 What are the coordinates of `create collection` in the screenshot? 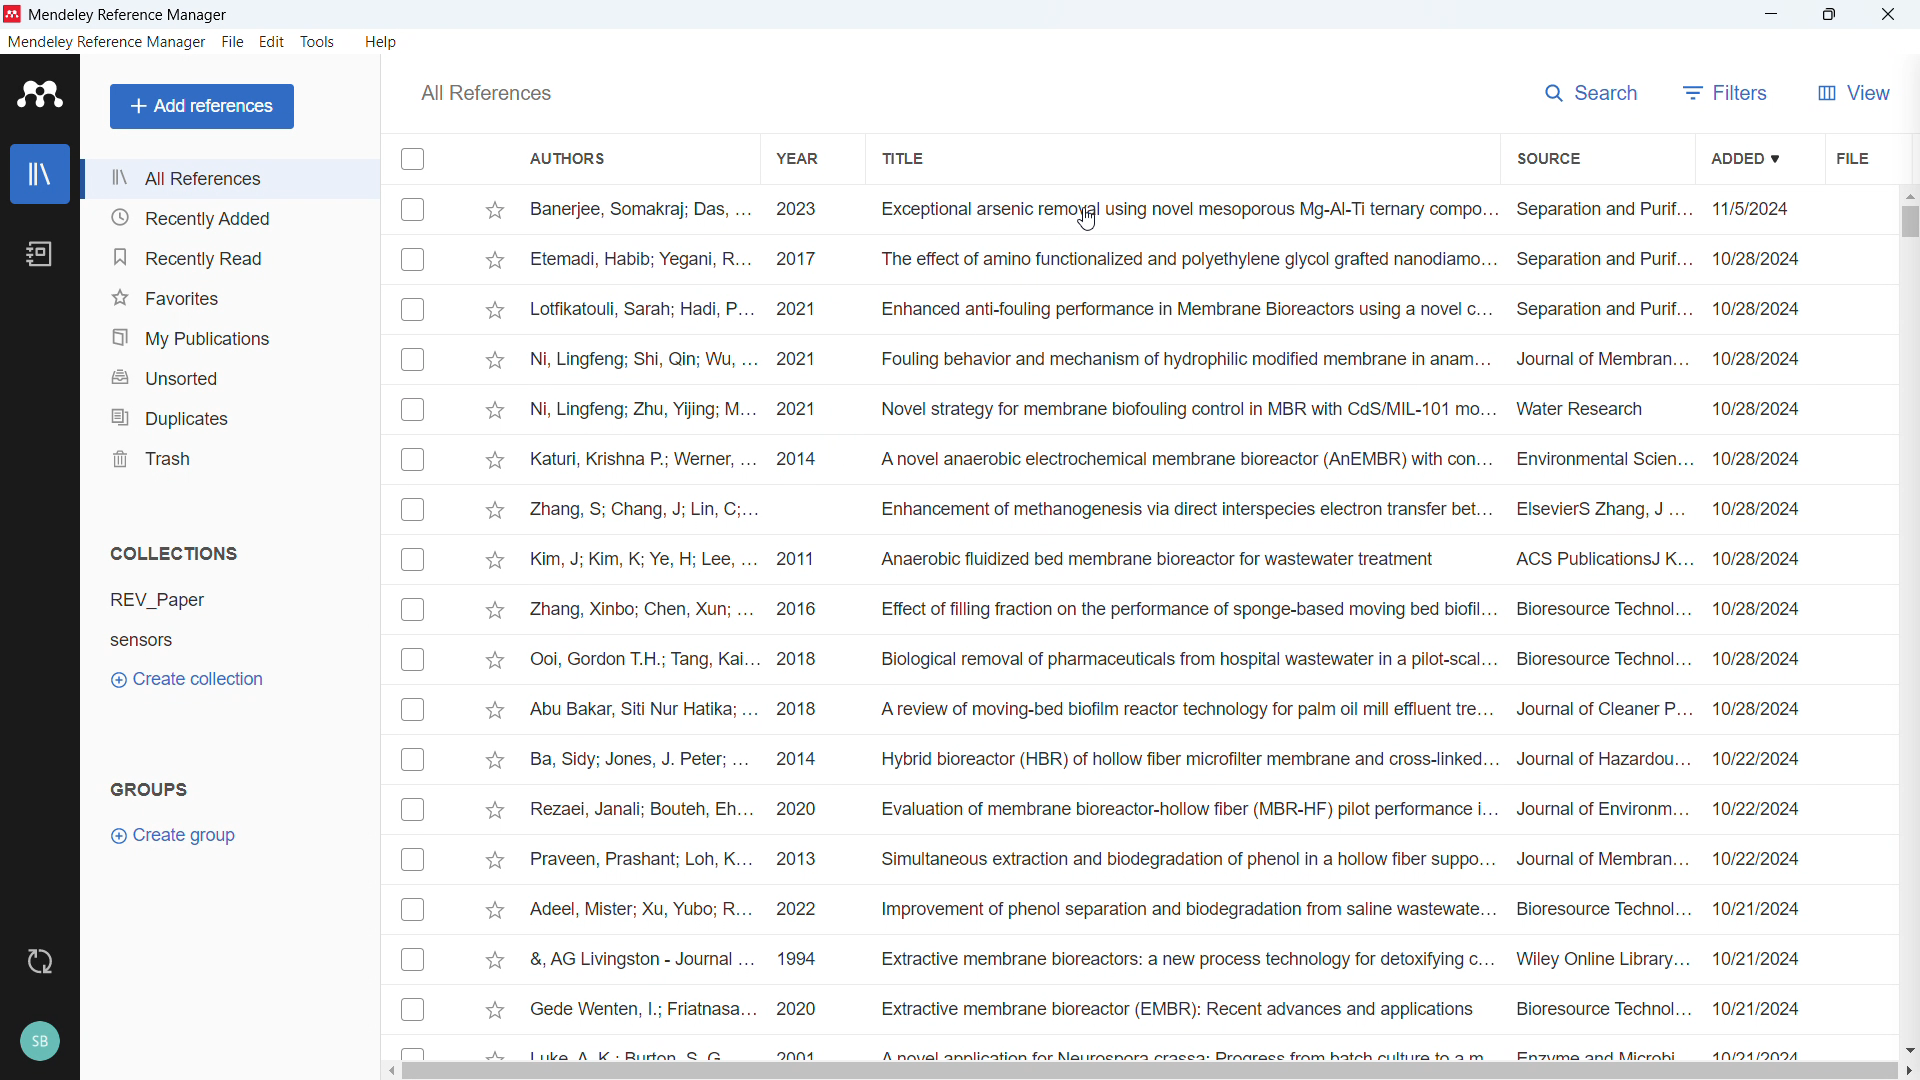 It's located at (190, 678).